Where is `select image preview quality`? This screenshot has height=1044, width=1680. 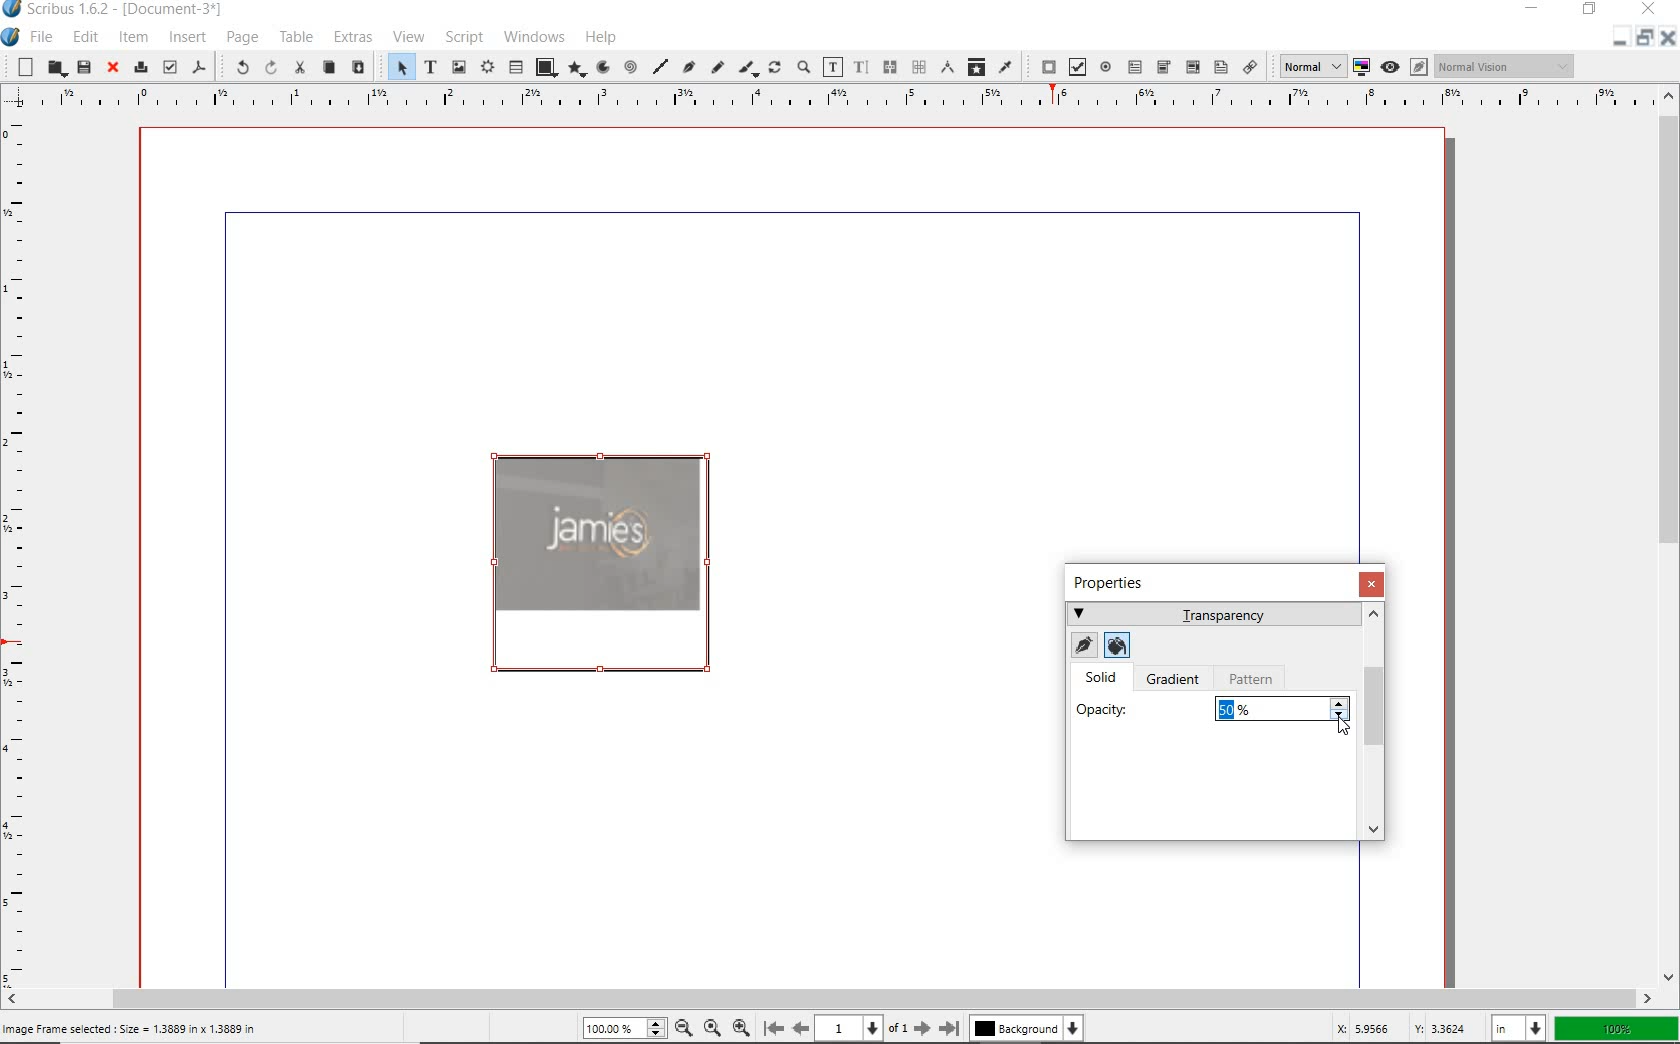
select image preview quality is located at coordinates (1310, 67).